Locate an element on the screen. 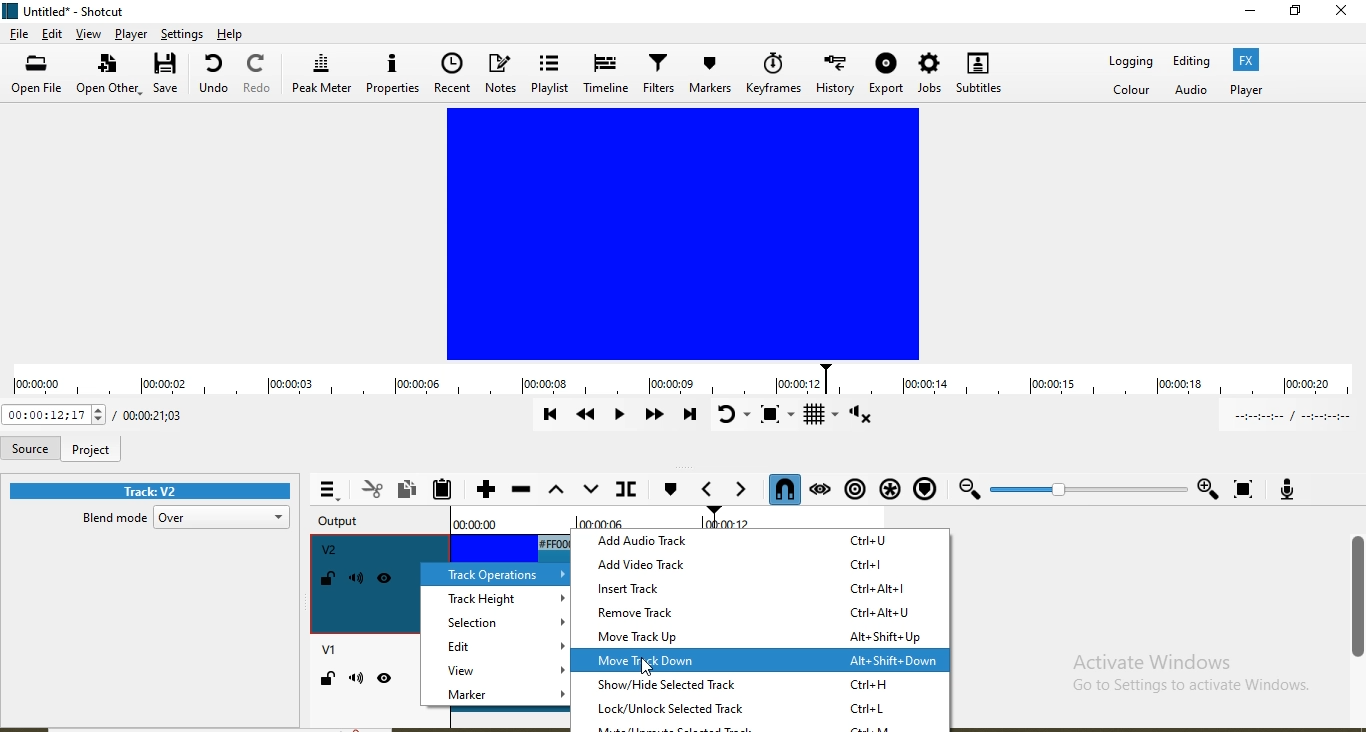 The height and width of the screenshot is (732, 1366). Ripple all tracks is located at coordinates (889, 489).